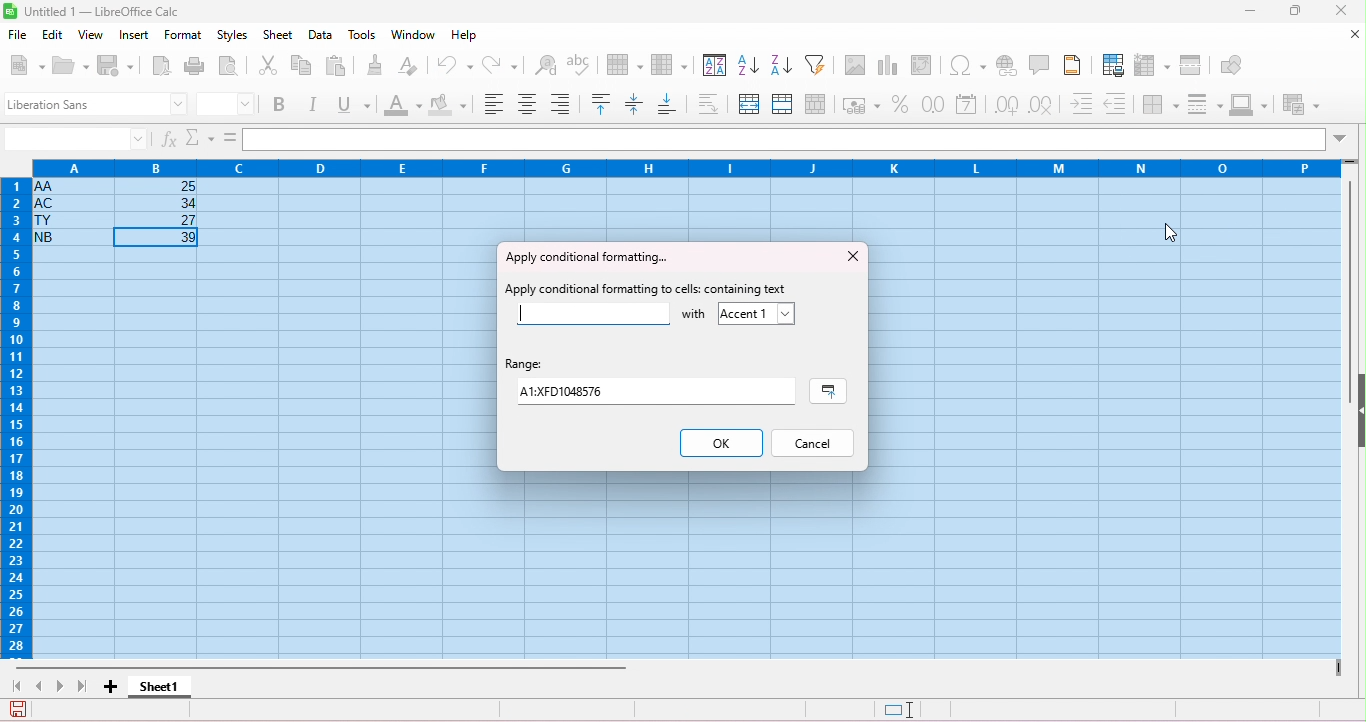 This screenshot has width=1366, height=722. What do you see at coordinates (282, 104) in the screenshot?
I see `bold` at bounding box center [282, 104].